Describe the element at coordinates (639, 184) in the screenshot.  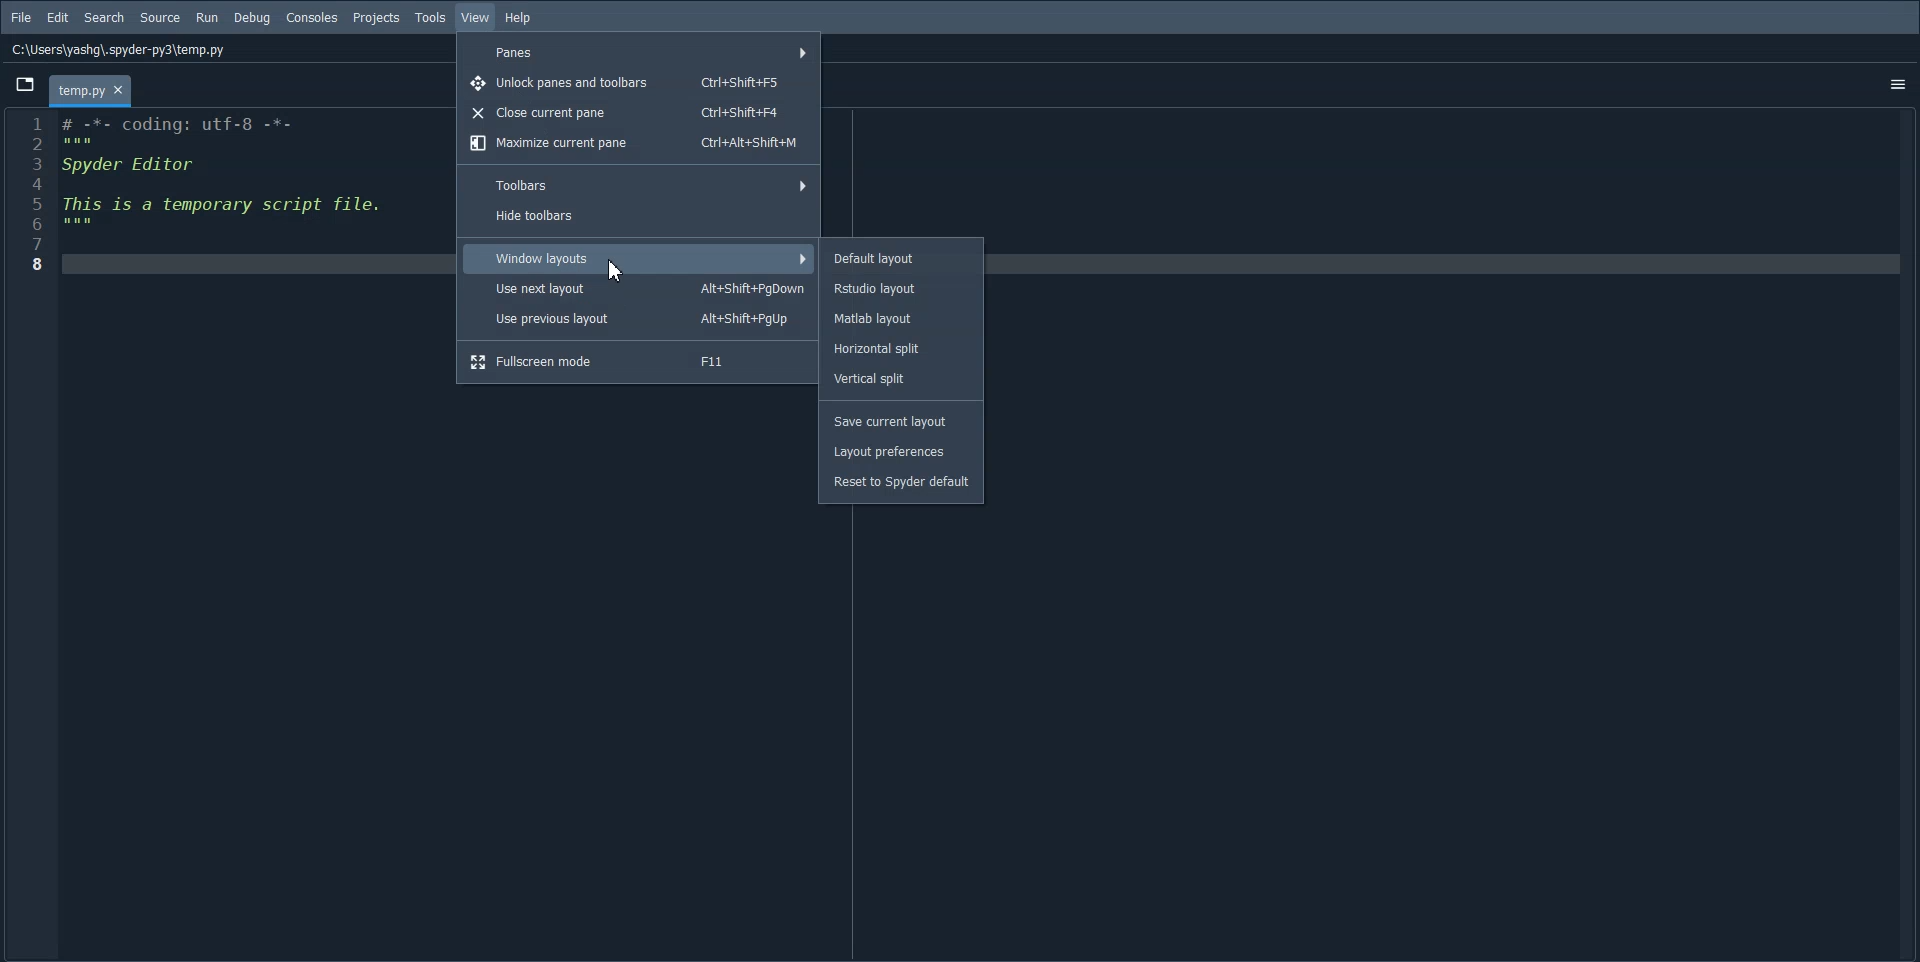
I see `Toolbars` at that location.